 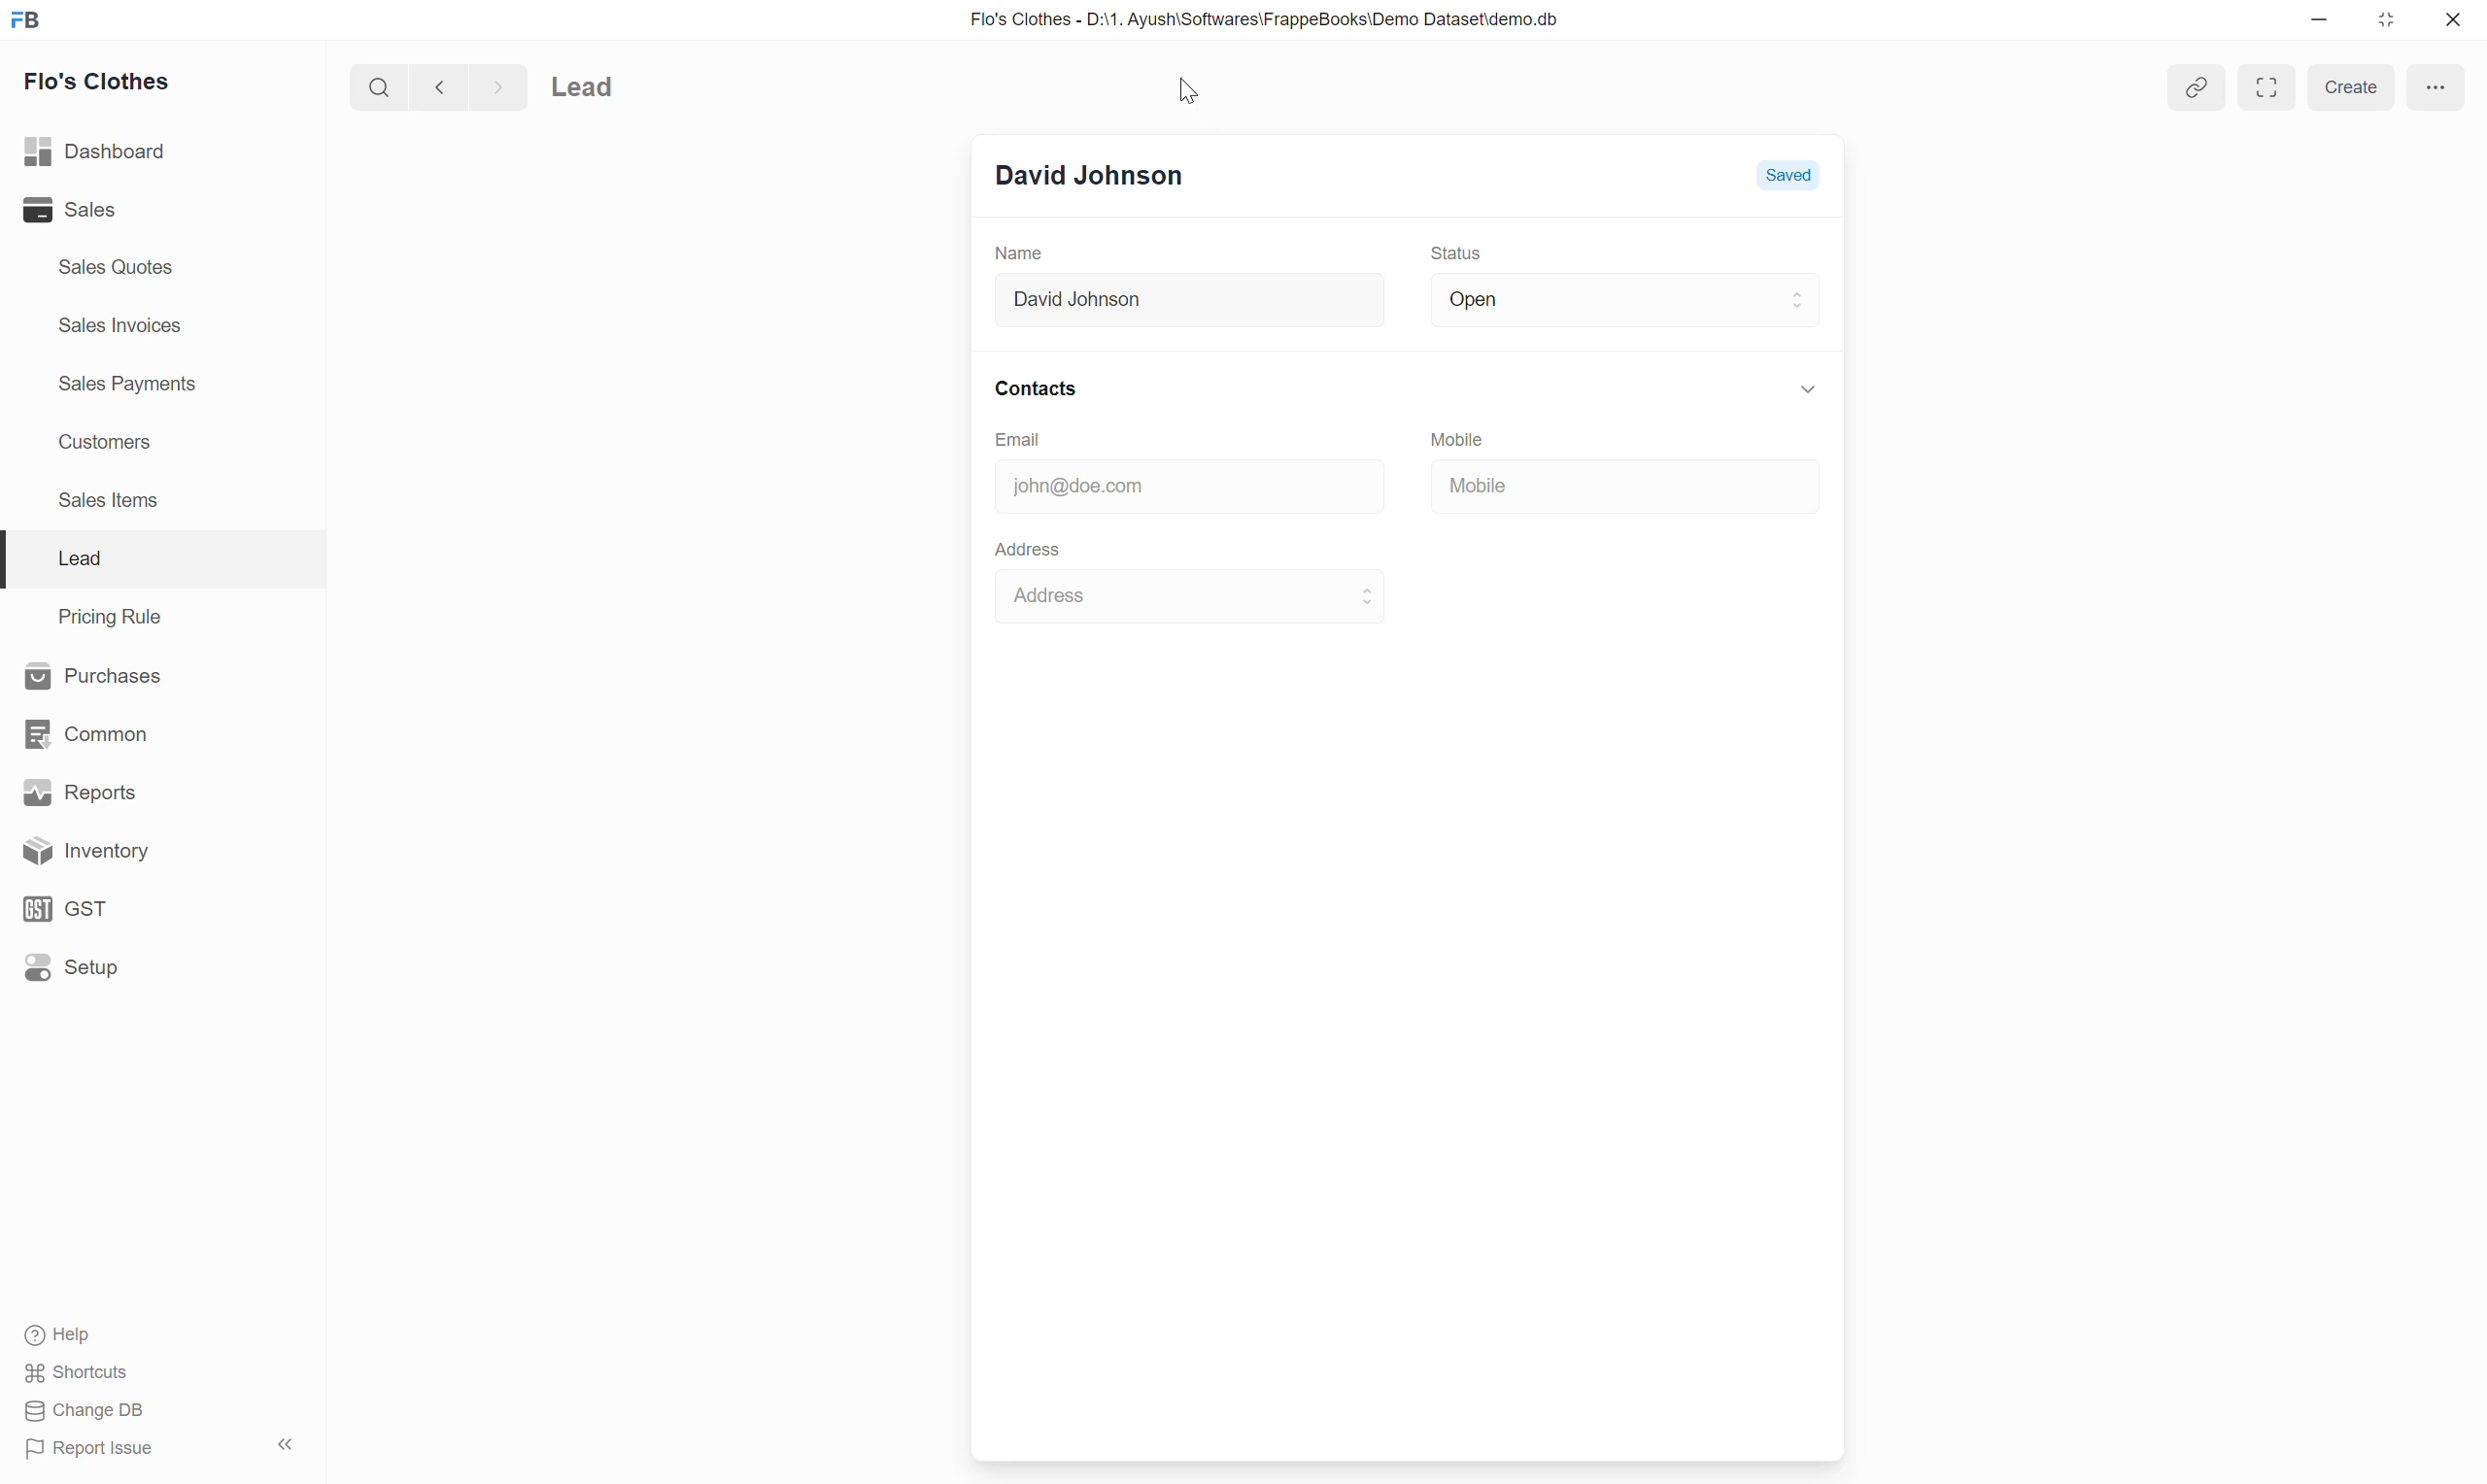 I want to click on David Johnson, so click(x=1097, y=175).